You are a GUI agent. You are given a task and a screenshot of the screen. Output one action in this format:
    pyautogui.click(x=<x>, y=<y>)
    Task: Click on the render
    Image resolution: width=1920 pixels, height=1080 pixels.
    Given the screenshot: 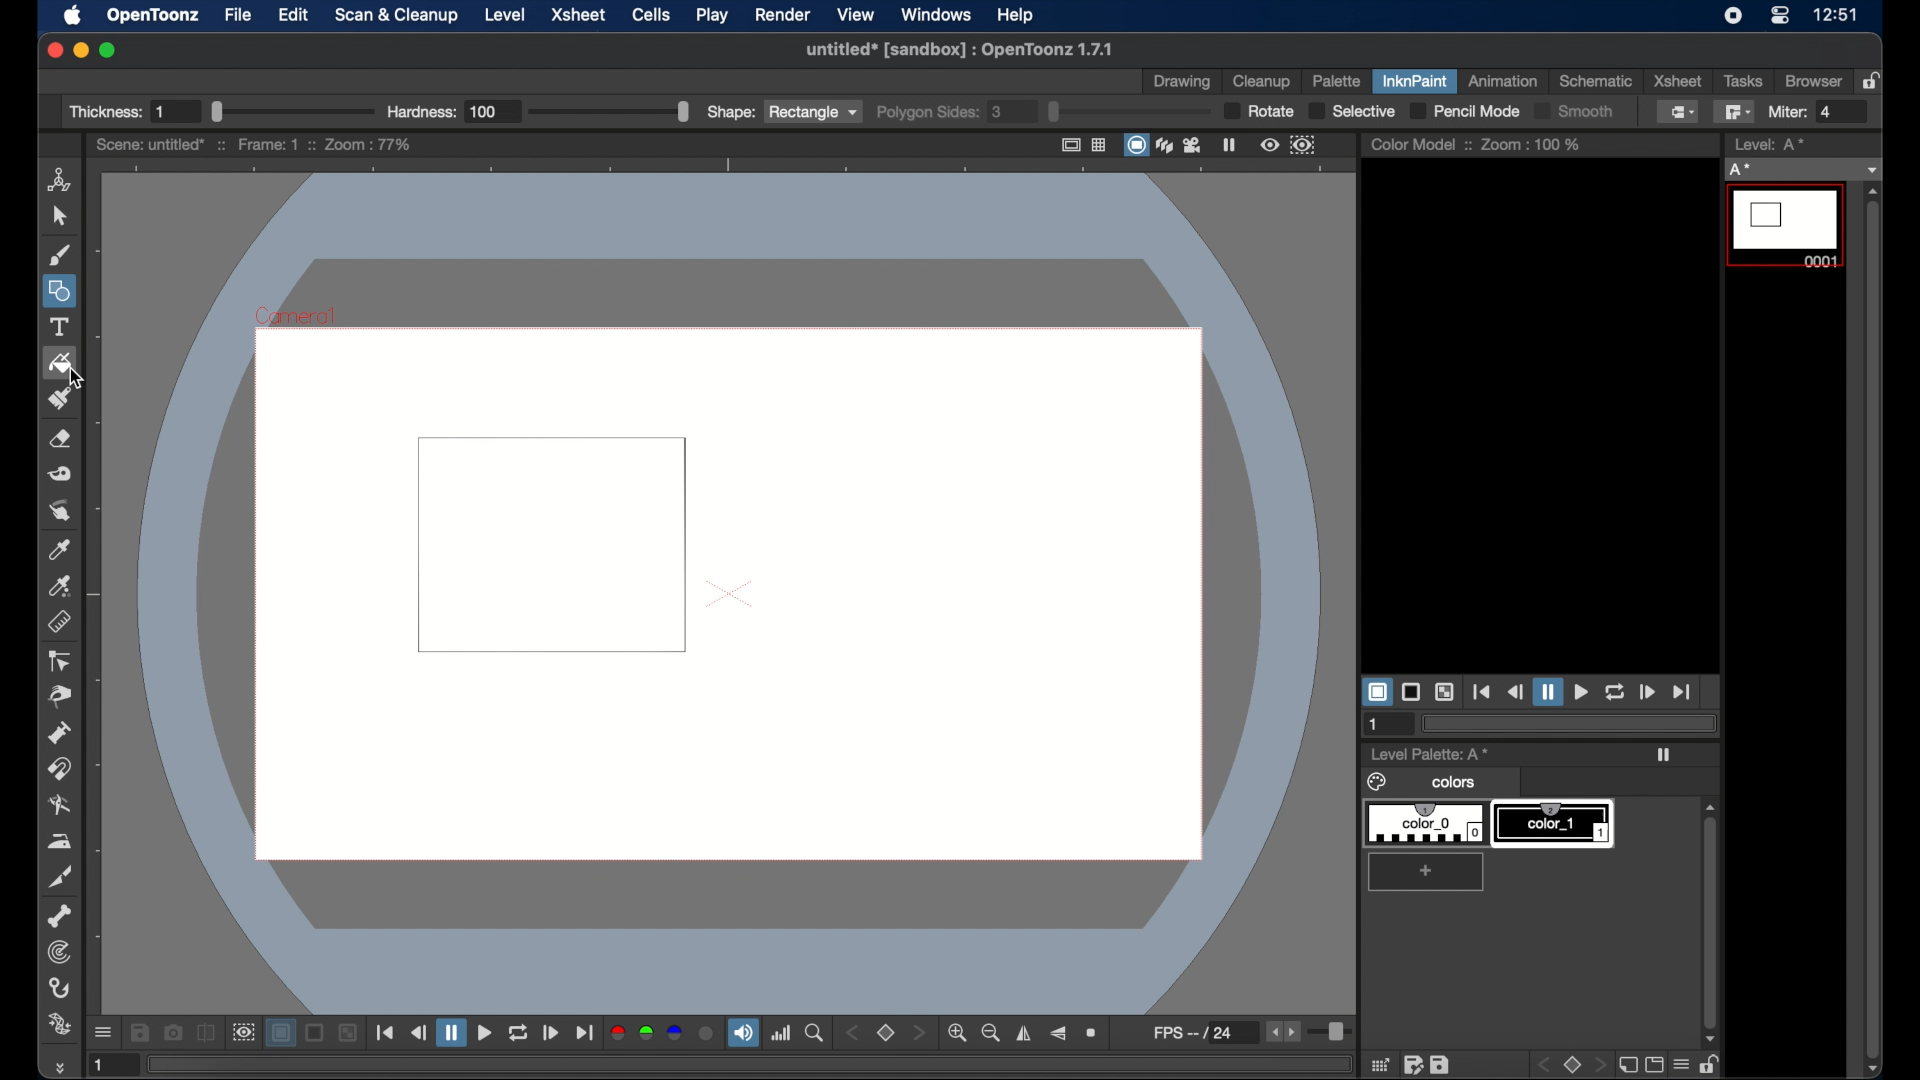 What is the action you would take?
    pyautogui.click(x=782, y=15)
    